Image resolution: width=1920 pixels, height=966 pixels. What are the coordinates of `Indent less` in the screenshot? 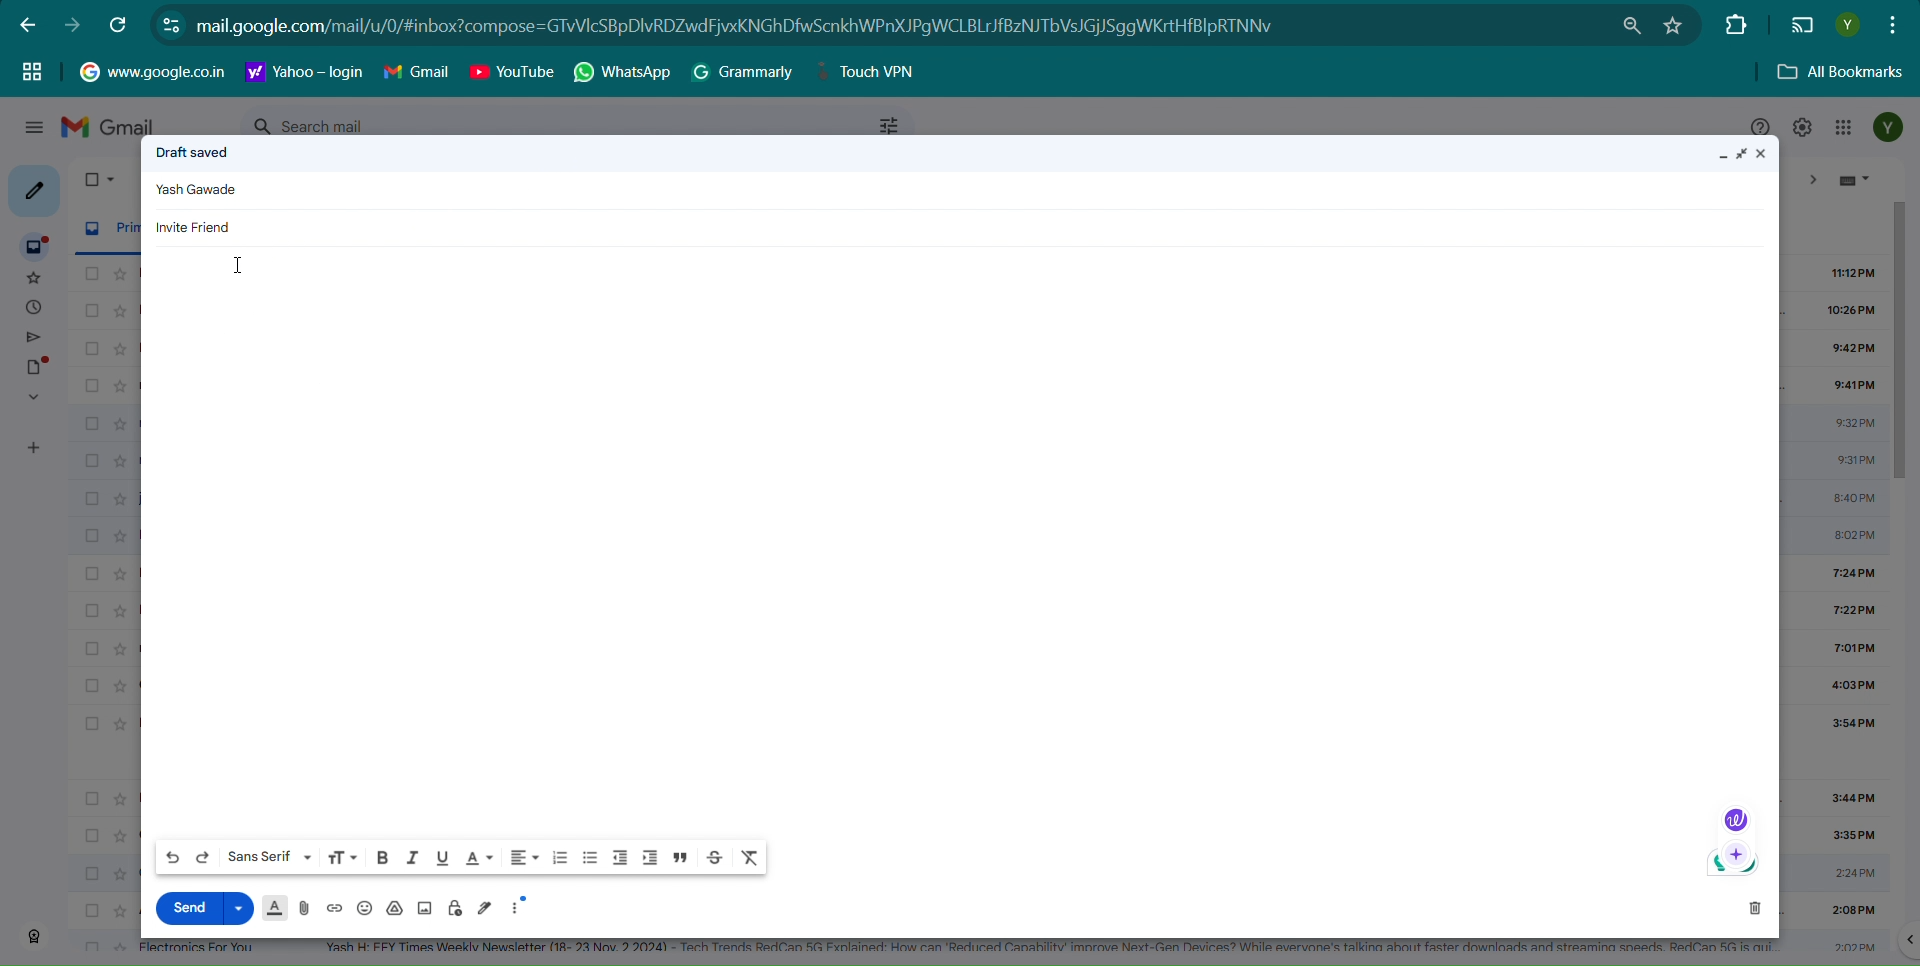 It's located at (620, 858).